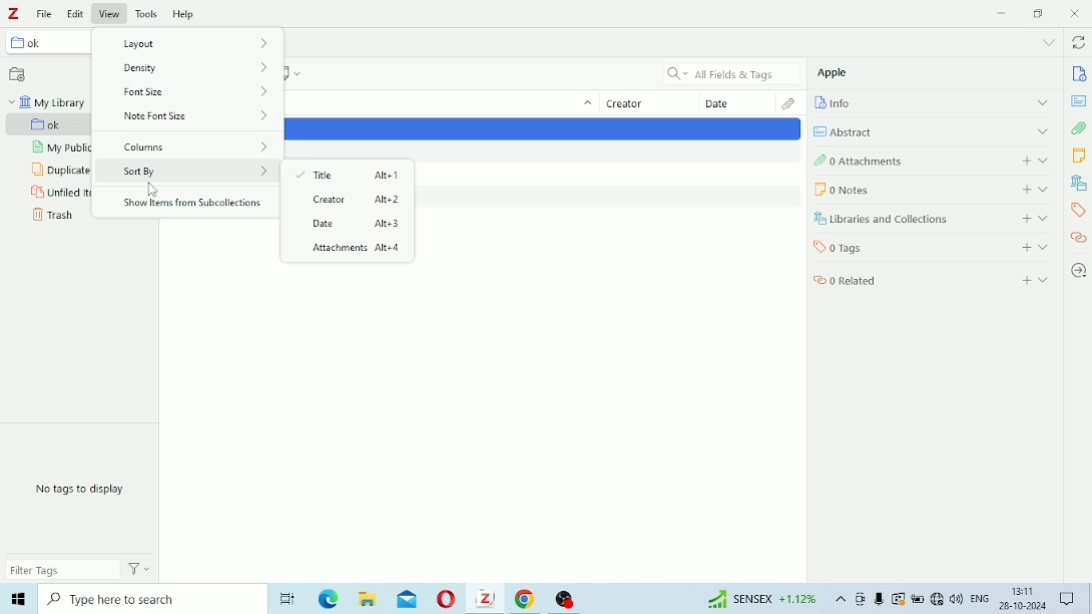 The width and height of the screenshot is (1092, 614). Describe the element at coordinates (852, 129) in the screenshot. I see `Abstract` at that location.